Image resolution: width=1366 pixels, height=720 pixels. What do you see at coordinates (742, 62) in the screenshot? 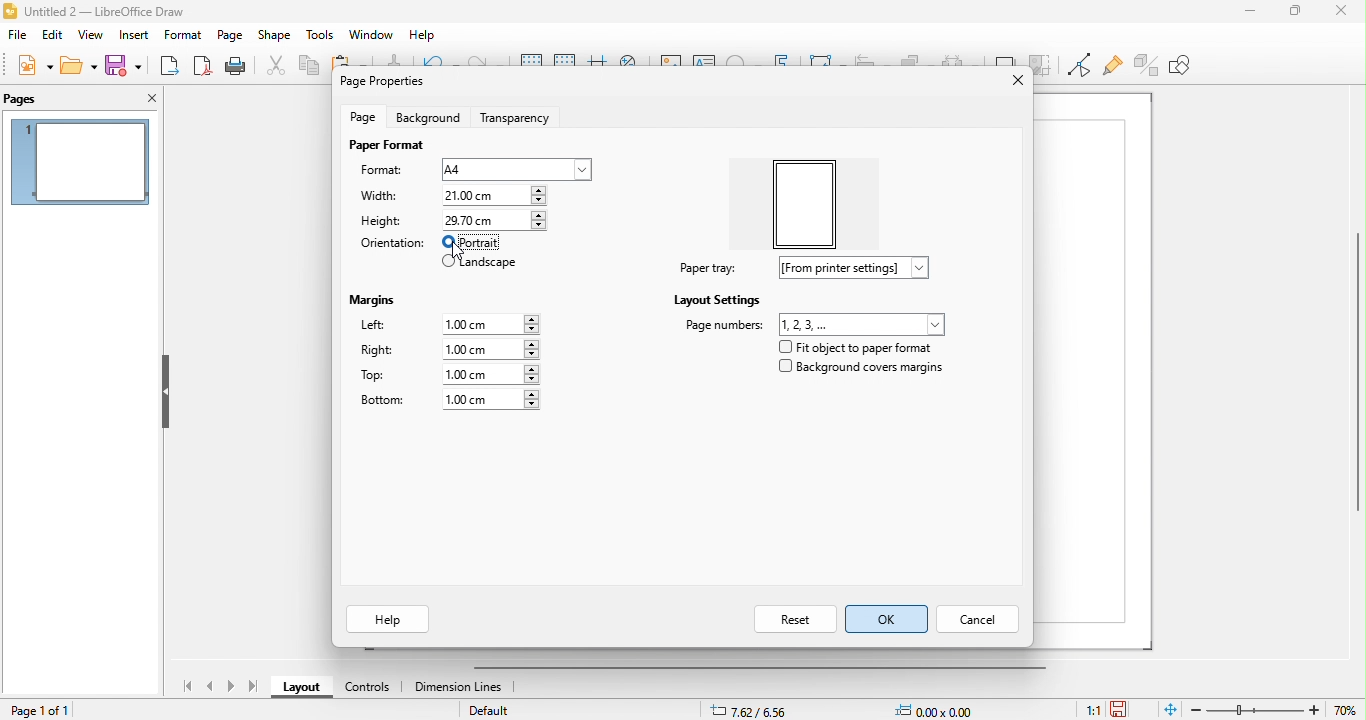
I see `special characters` at bounding box center [742, 62].